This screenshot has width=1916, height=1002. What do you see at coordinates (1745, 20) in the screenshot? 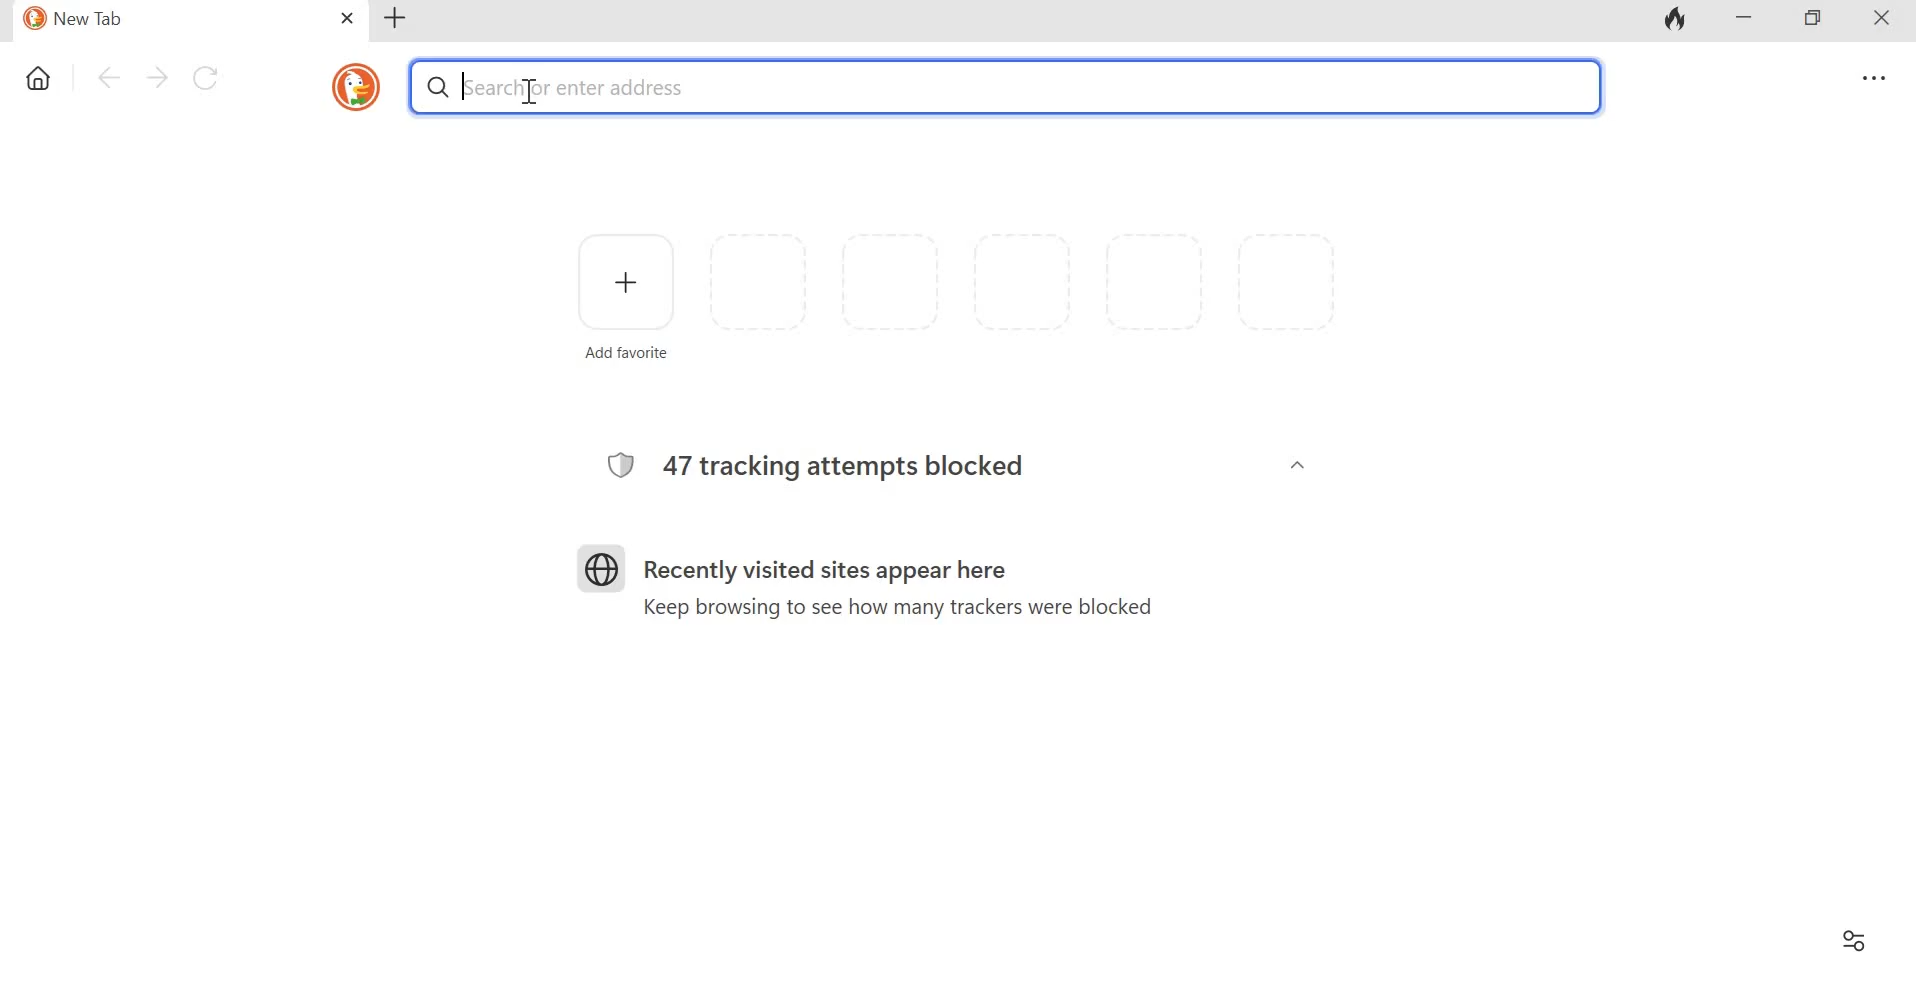
I see `Minimize` at bounding box center [1745, 20].